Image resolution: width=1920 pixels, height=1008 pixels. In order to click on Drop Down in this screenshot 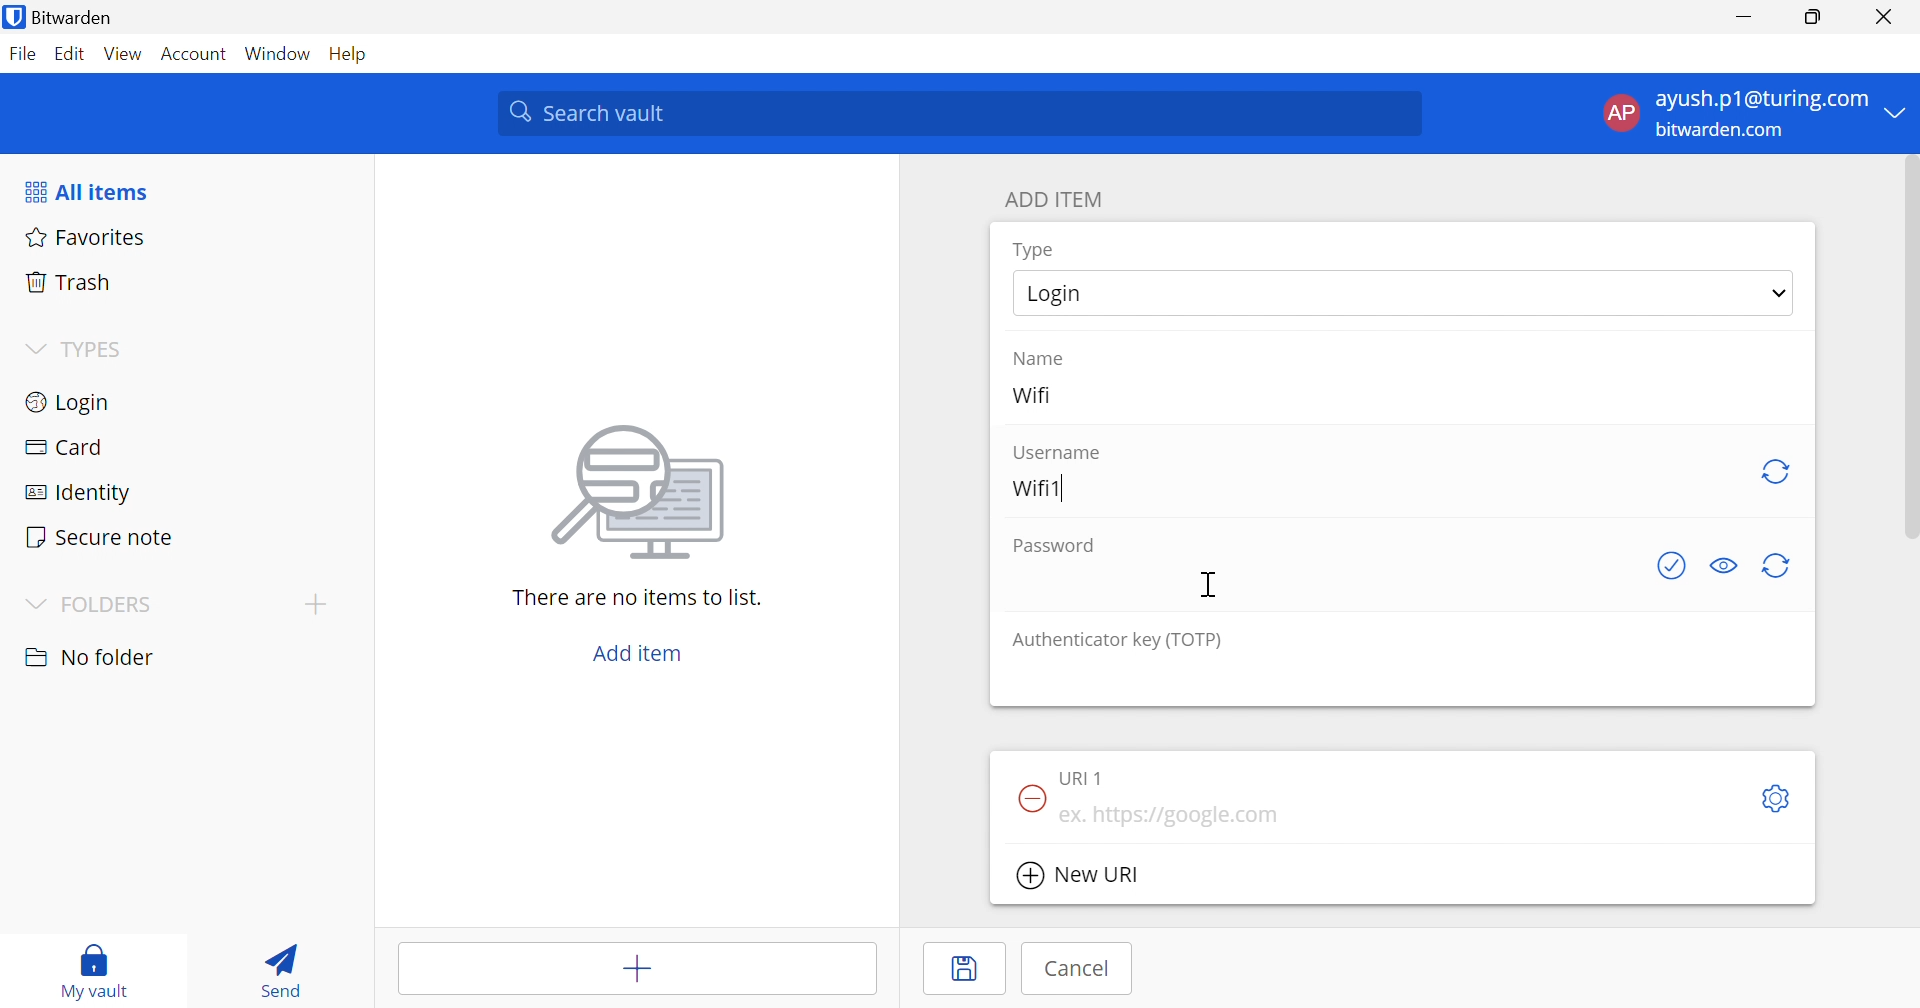, I will do `click(1897, 111)`.